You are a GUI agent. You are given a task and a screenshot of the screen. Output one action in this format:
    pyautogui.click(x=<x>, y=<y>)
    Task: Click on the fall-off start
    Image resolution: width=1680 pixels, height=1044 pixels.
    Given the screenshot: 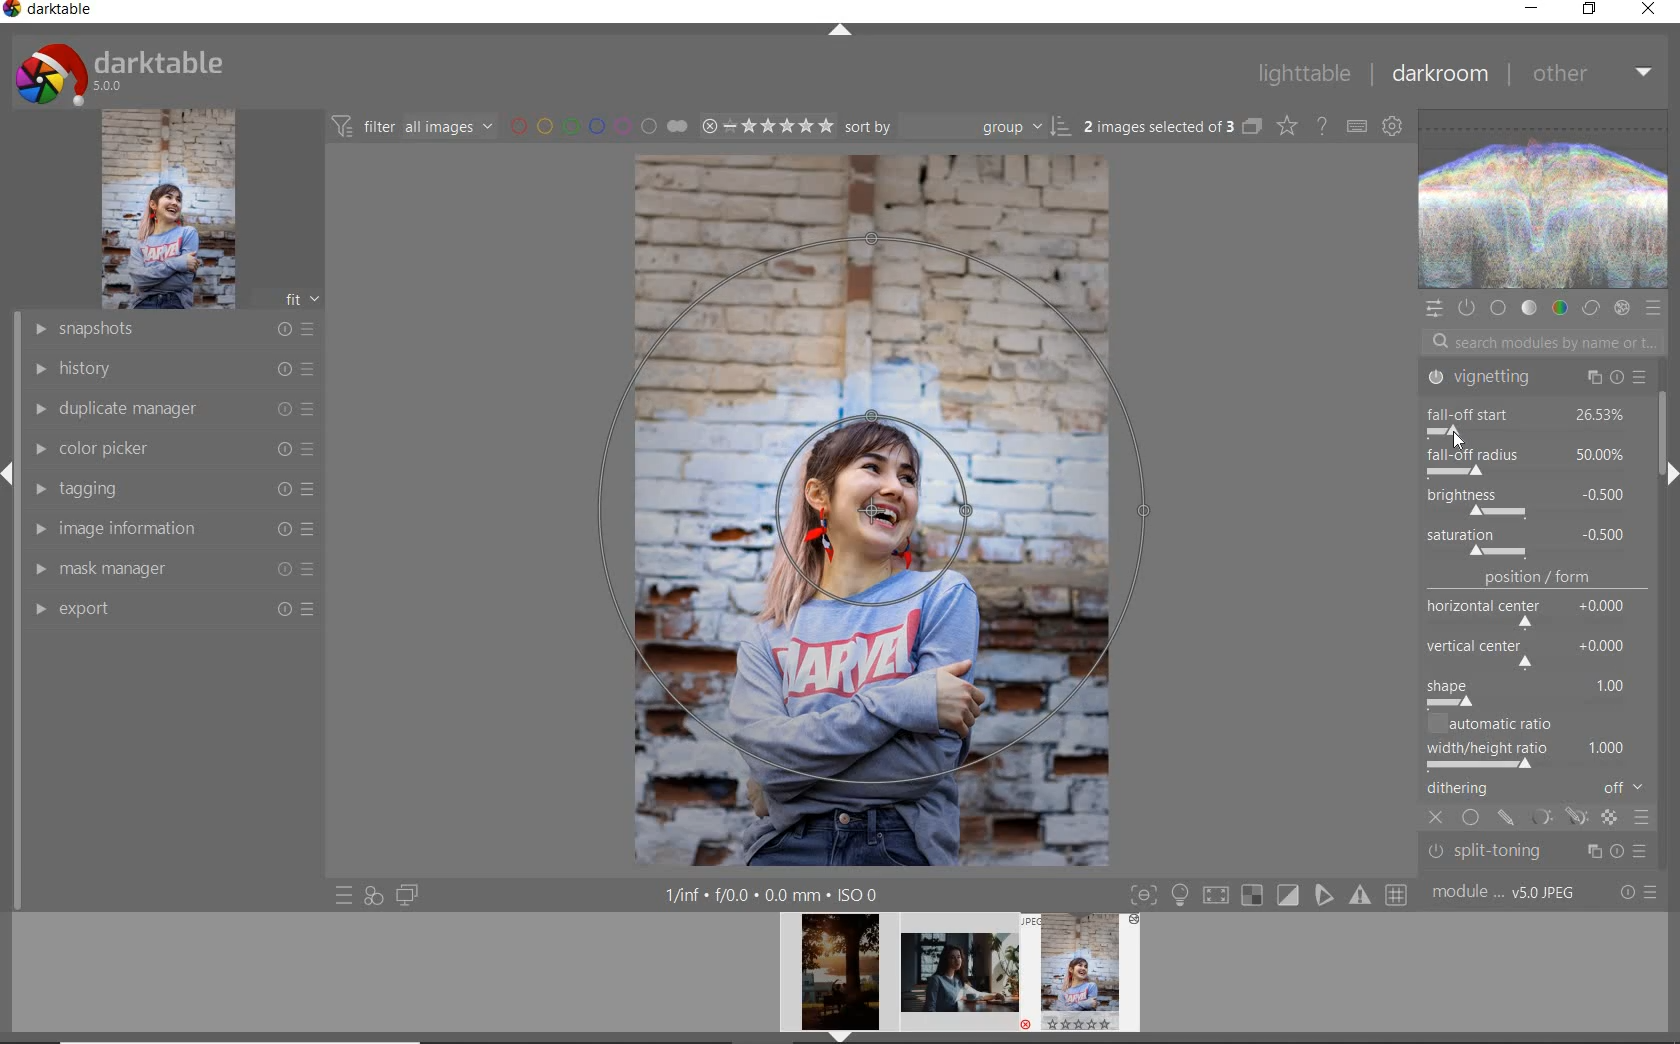 What is the action you would take?
    pyautogui.click(x=1531, y=418)
    